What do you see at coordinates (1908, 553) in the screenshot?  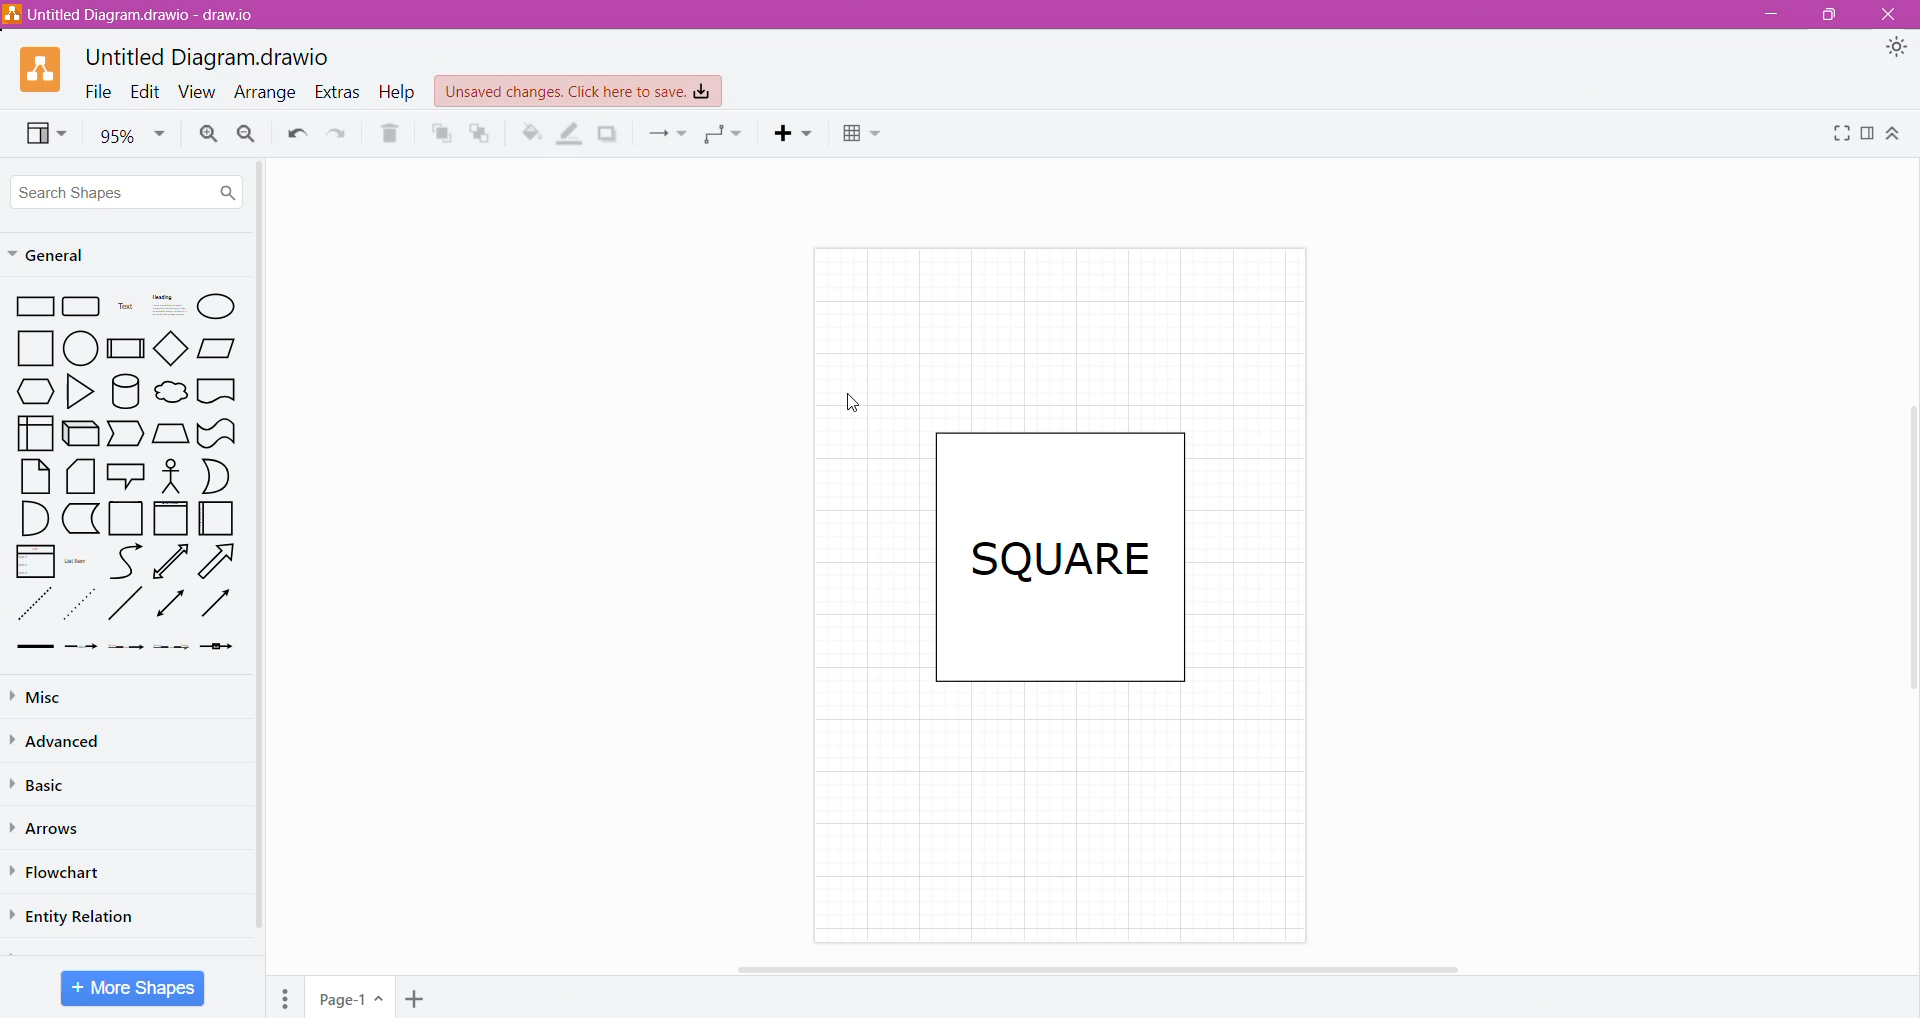 I see `Vertical Scroll Bar` at bounding box center [1908, 553].